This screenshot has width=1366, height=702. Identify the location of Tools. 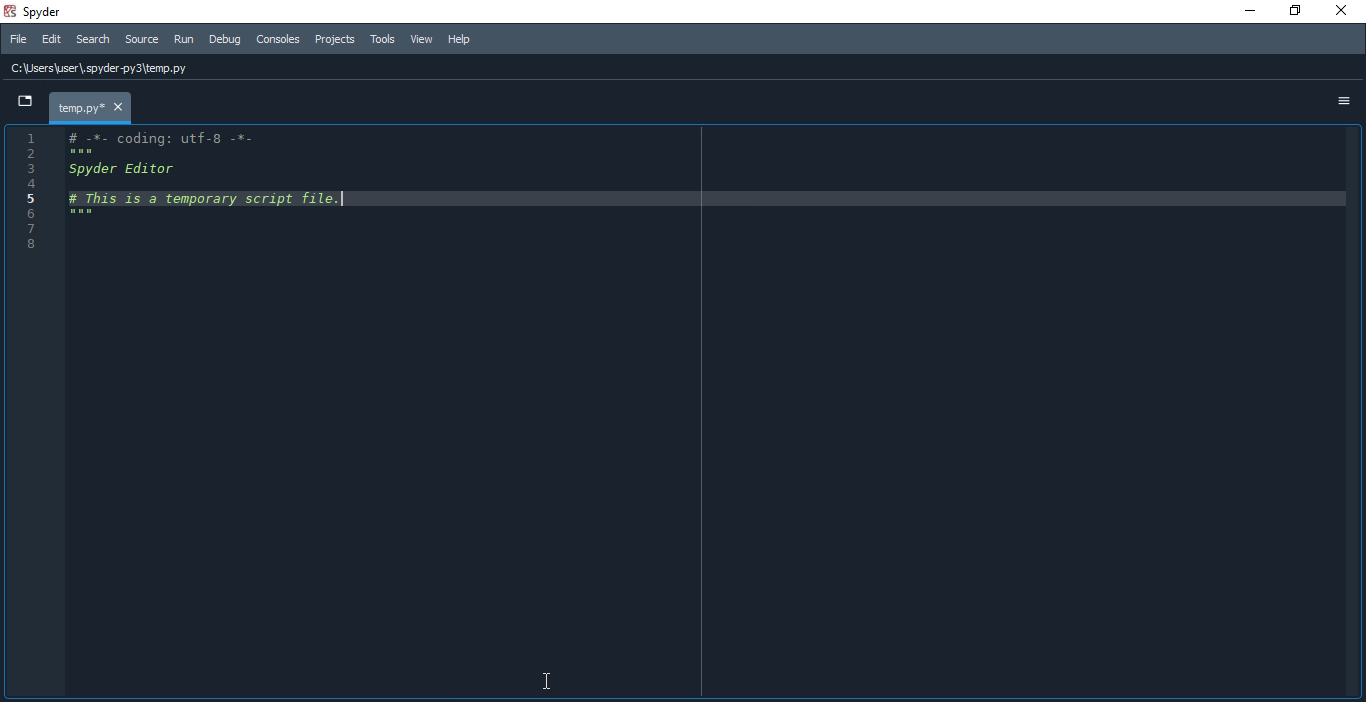
(382, 40).